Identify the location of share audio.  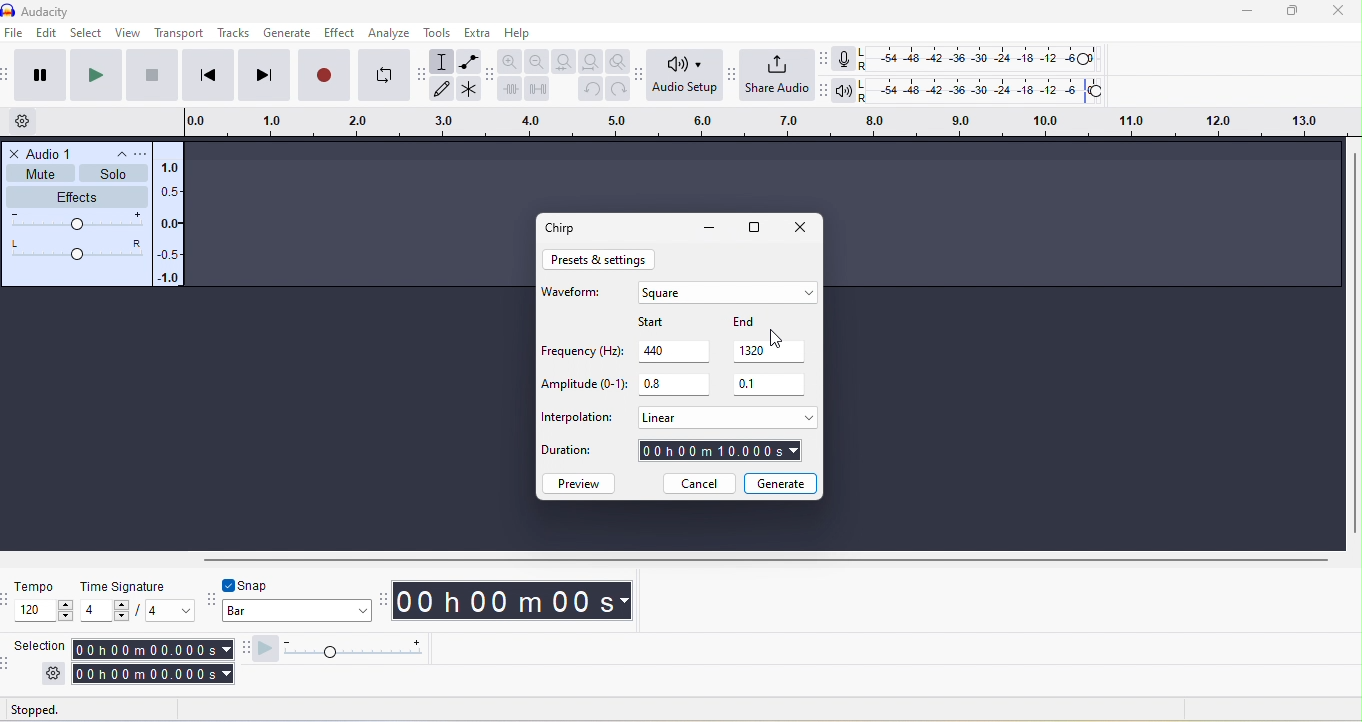
(779, 75).